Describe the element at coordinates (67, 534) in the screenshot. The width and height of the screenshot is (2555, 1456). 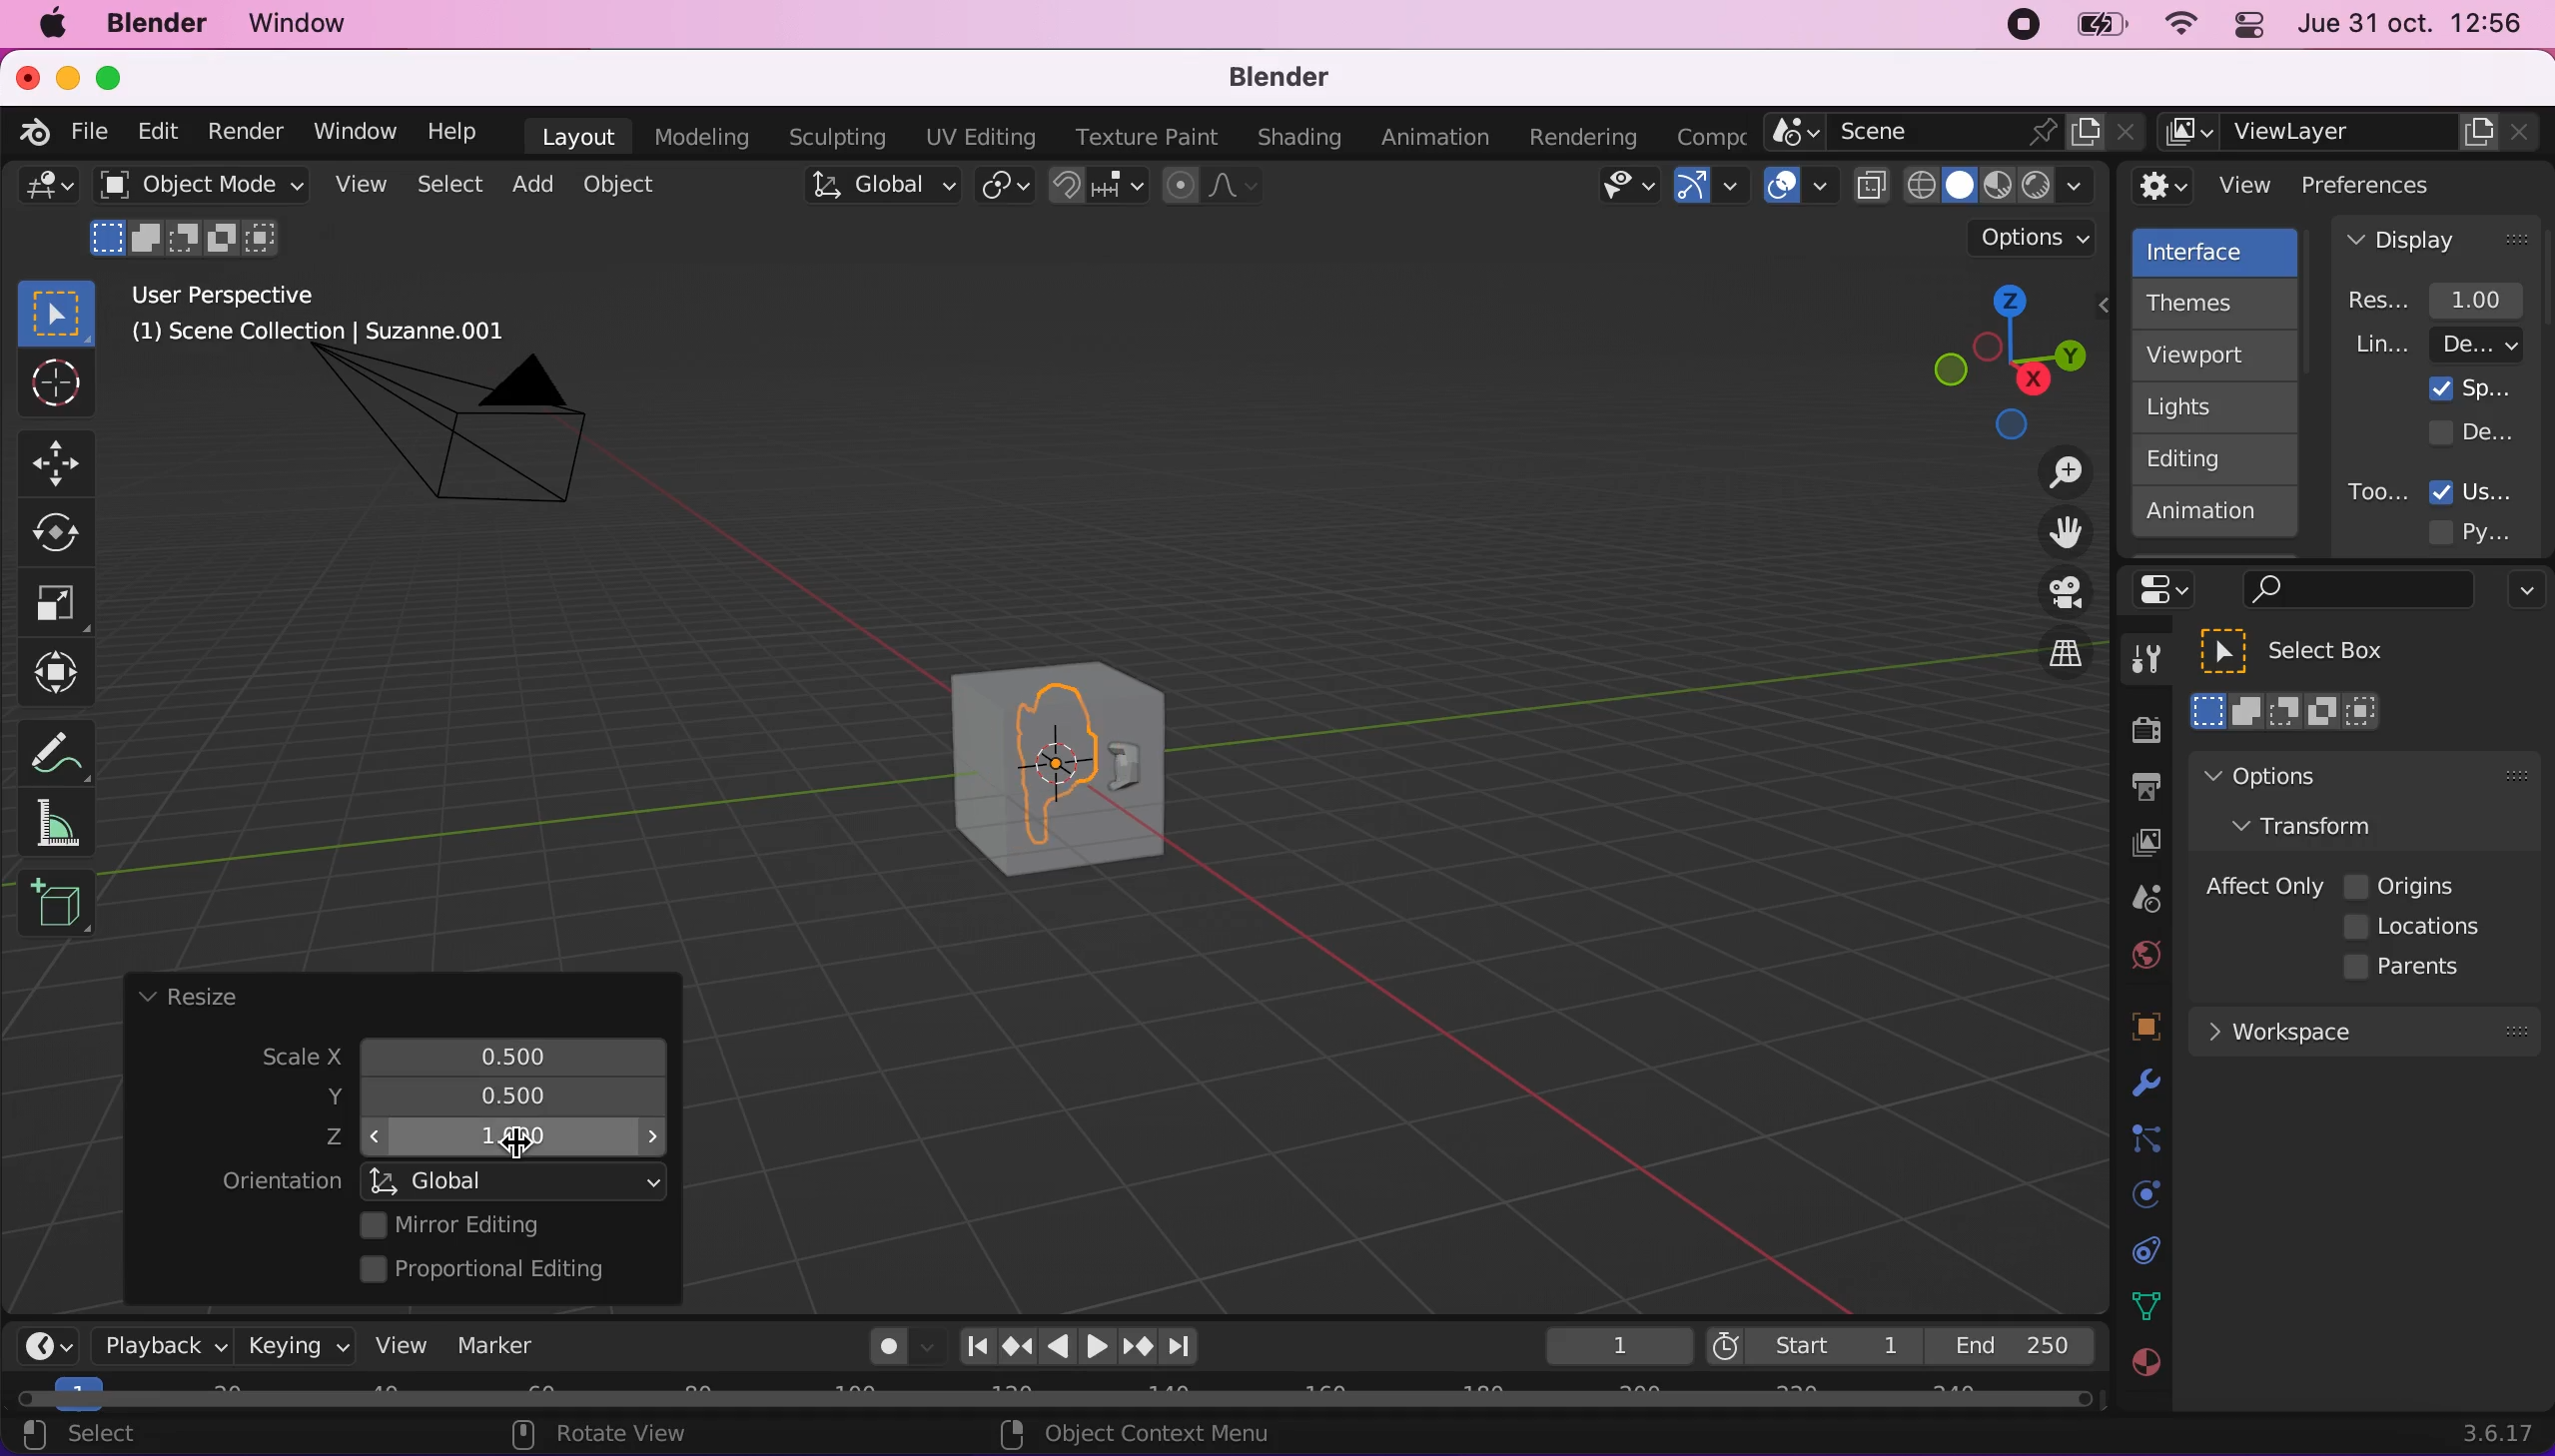
I see `` at that location.